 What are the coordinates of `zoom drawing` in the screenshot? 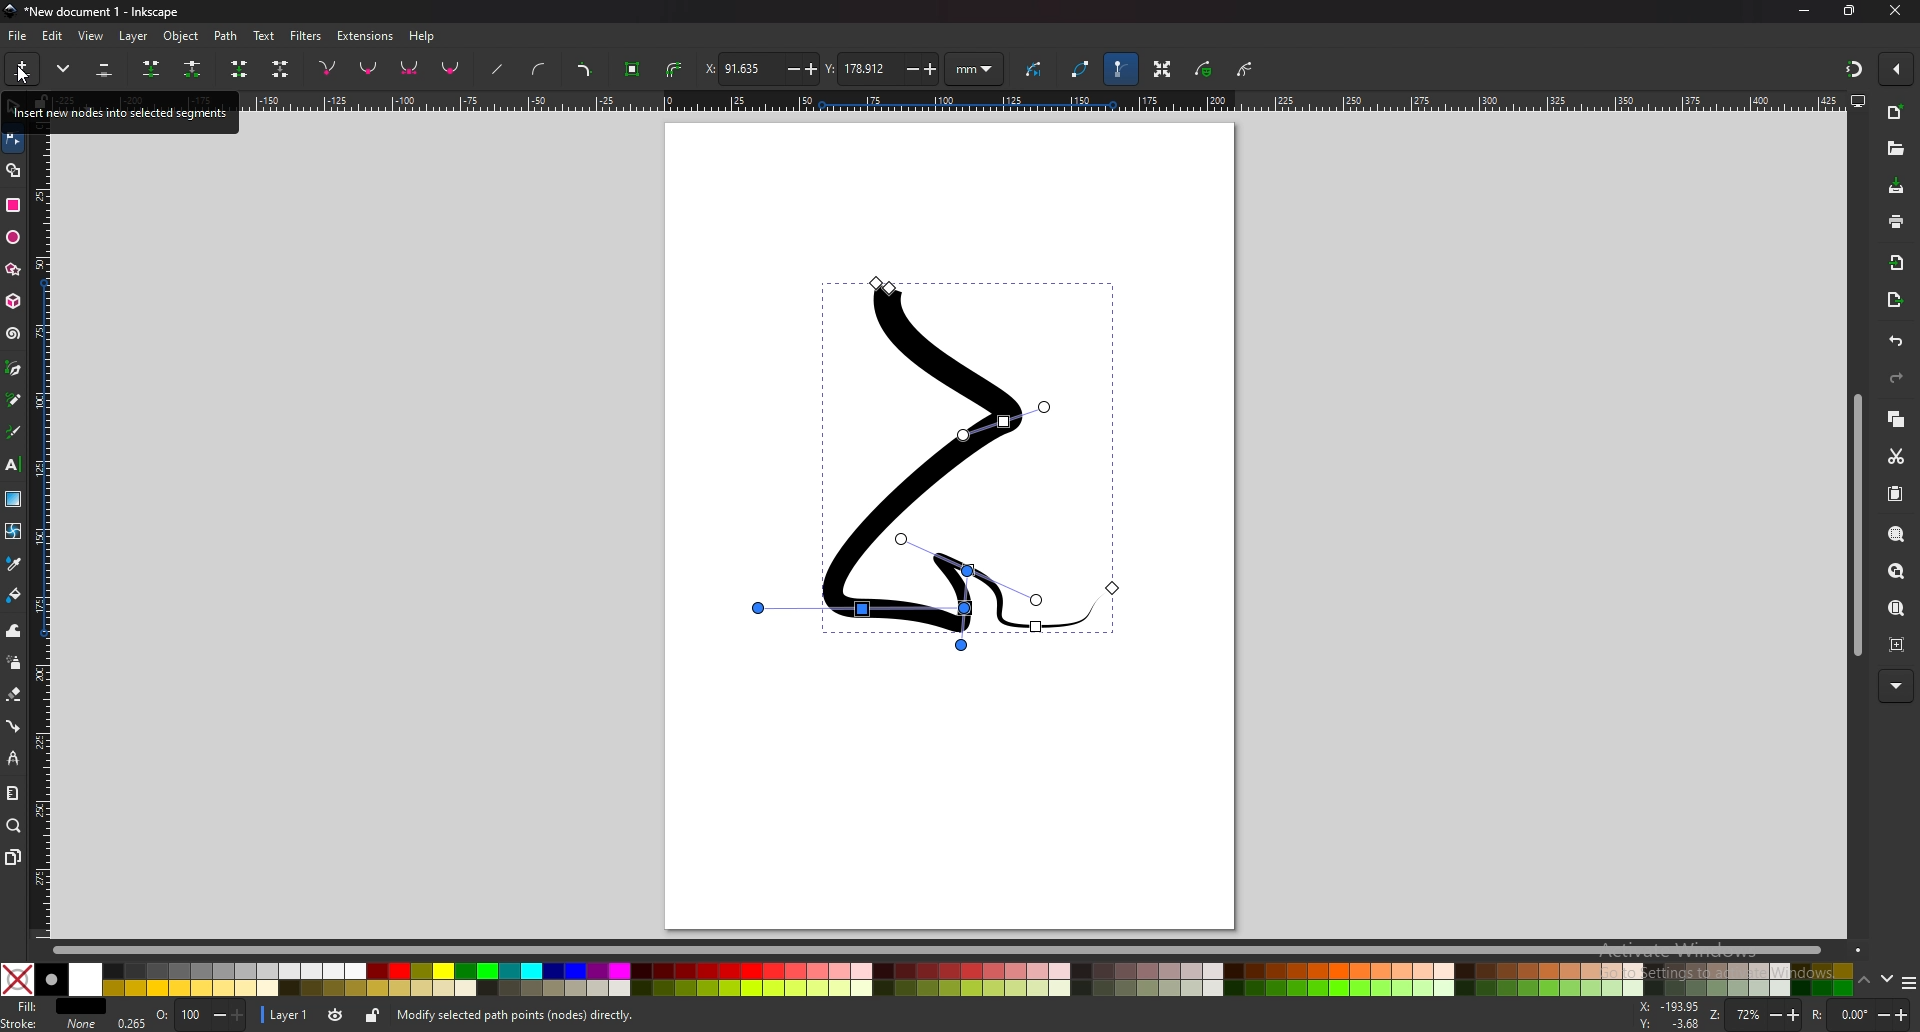 It's located at (1897, 571).